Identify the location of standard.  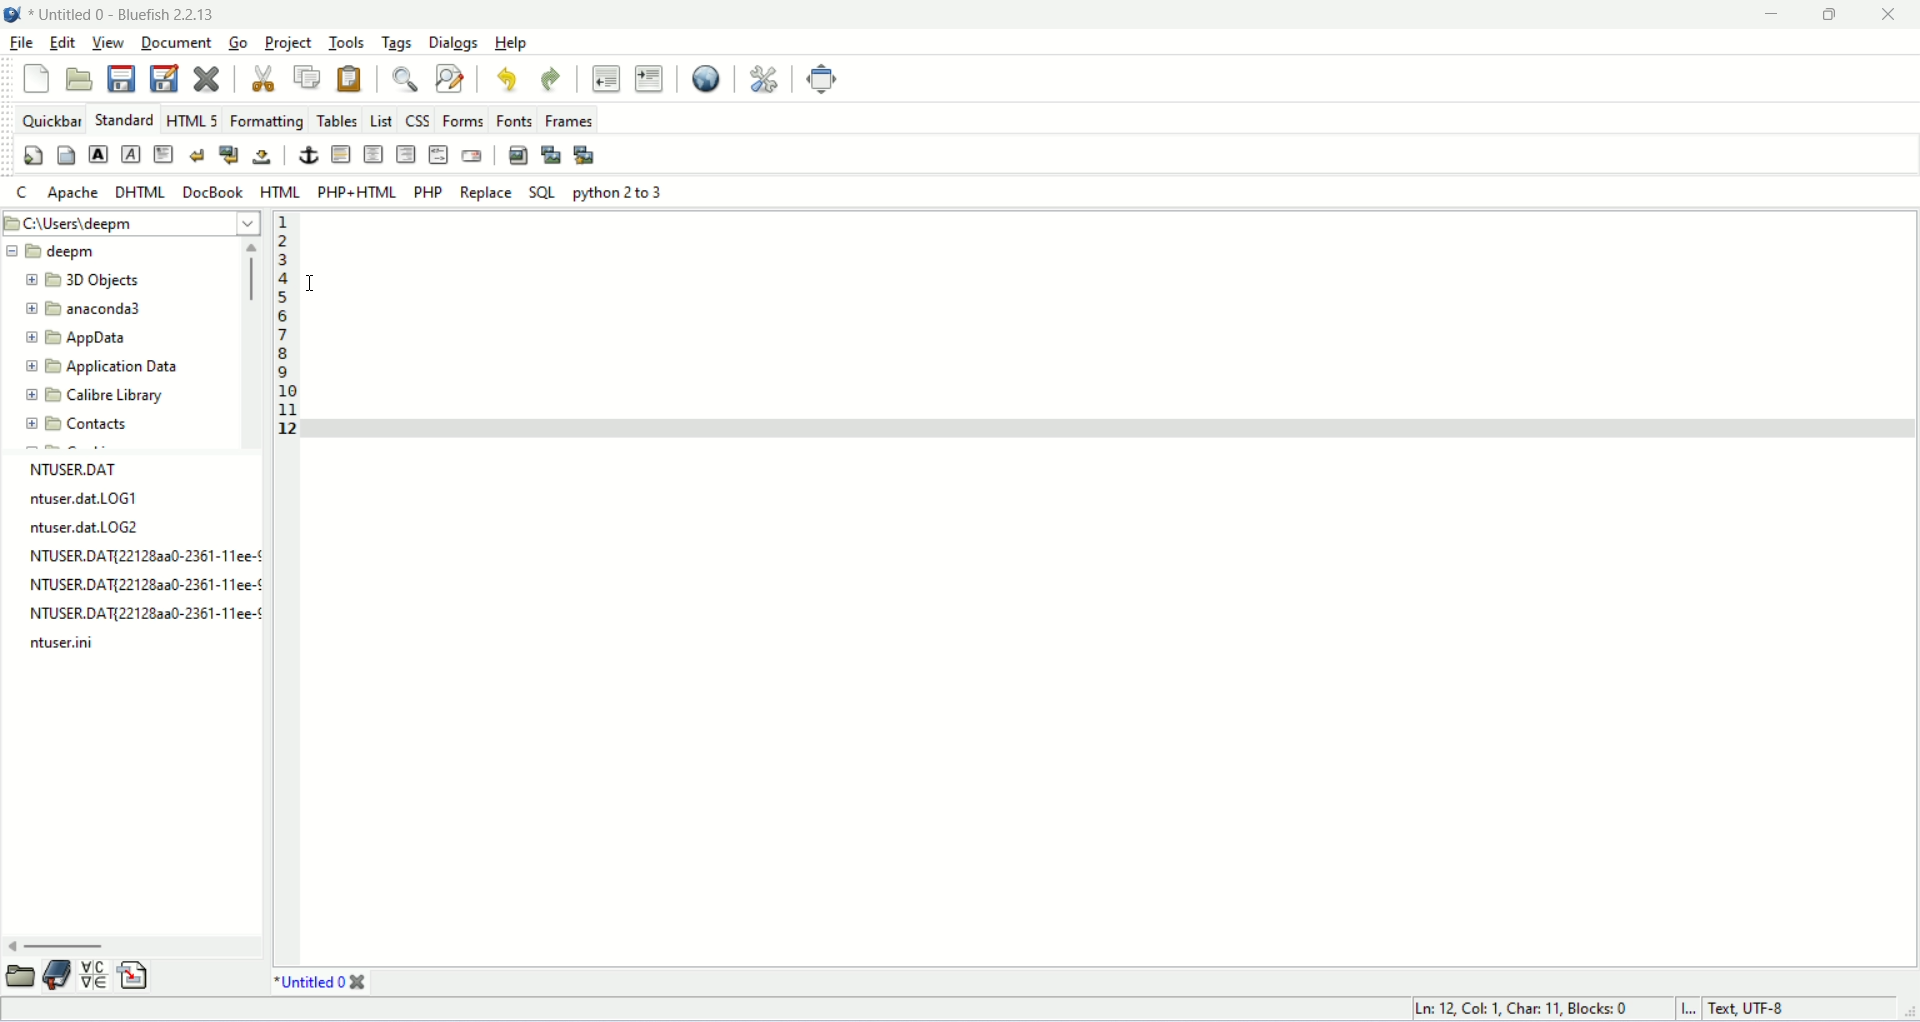
(123, 120).